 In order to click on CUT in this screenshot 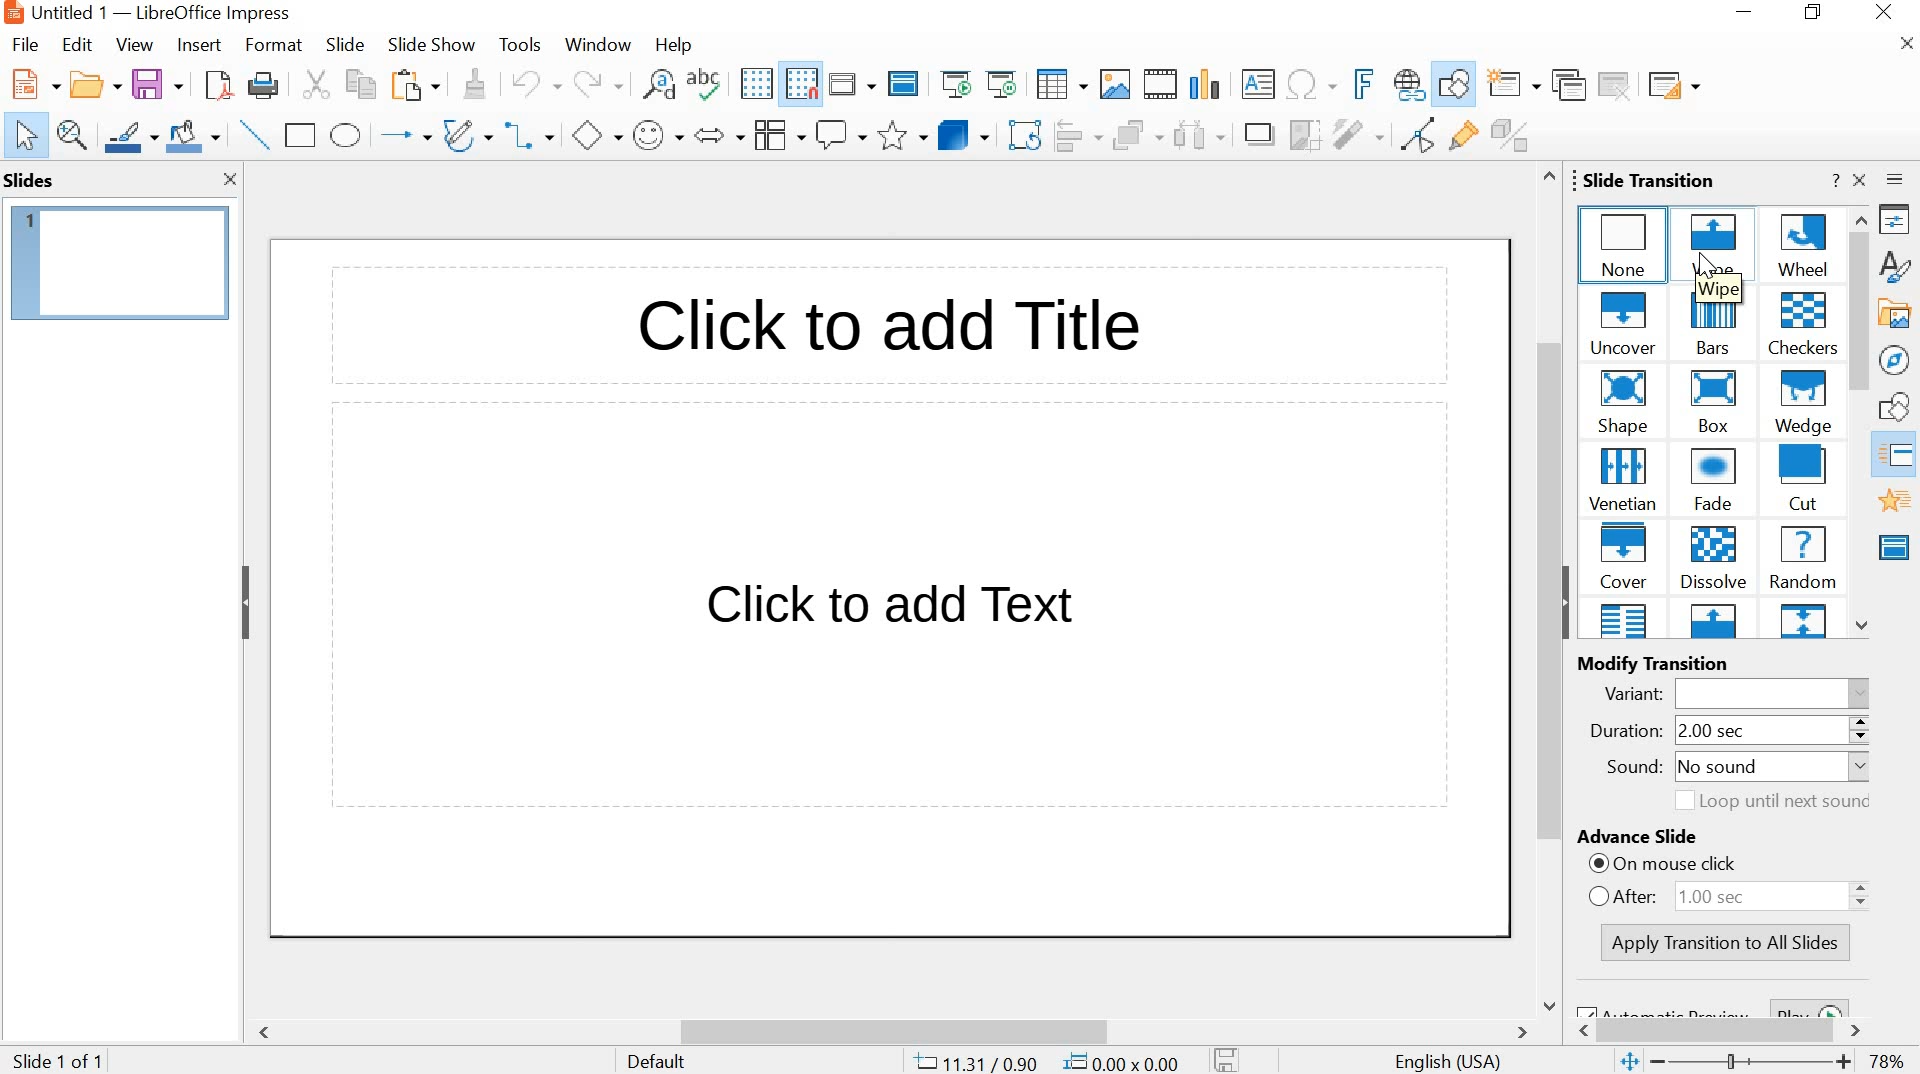, I will do `click(1804, 479)`.